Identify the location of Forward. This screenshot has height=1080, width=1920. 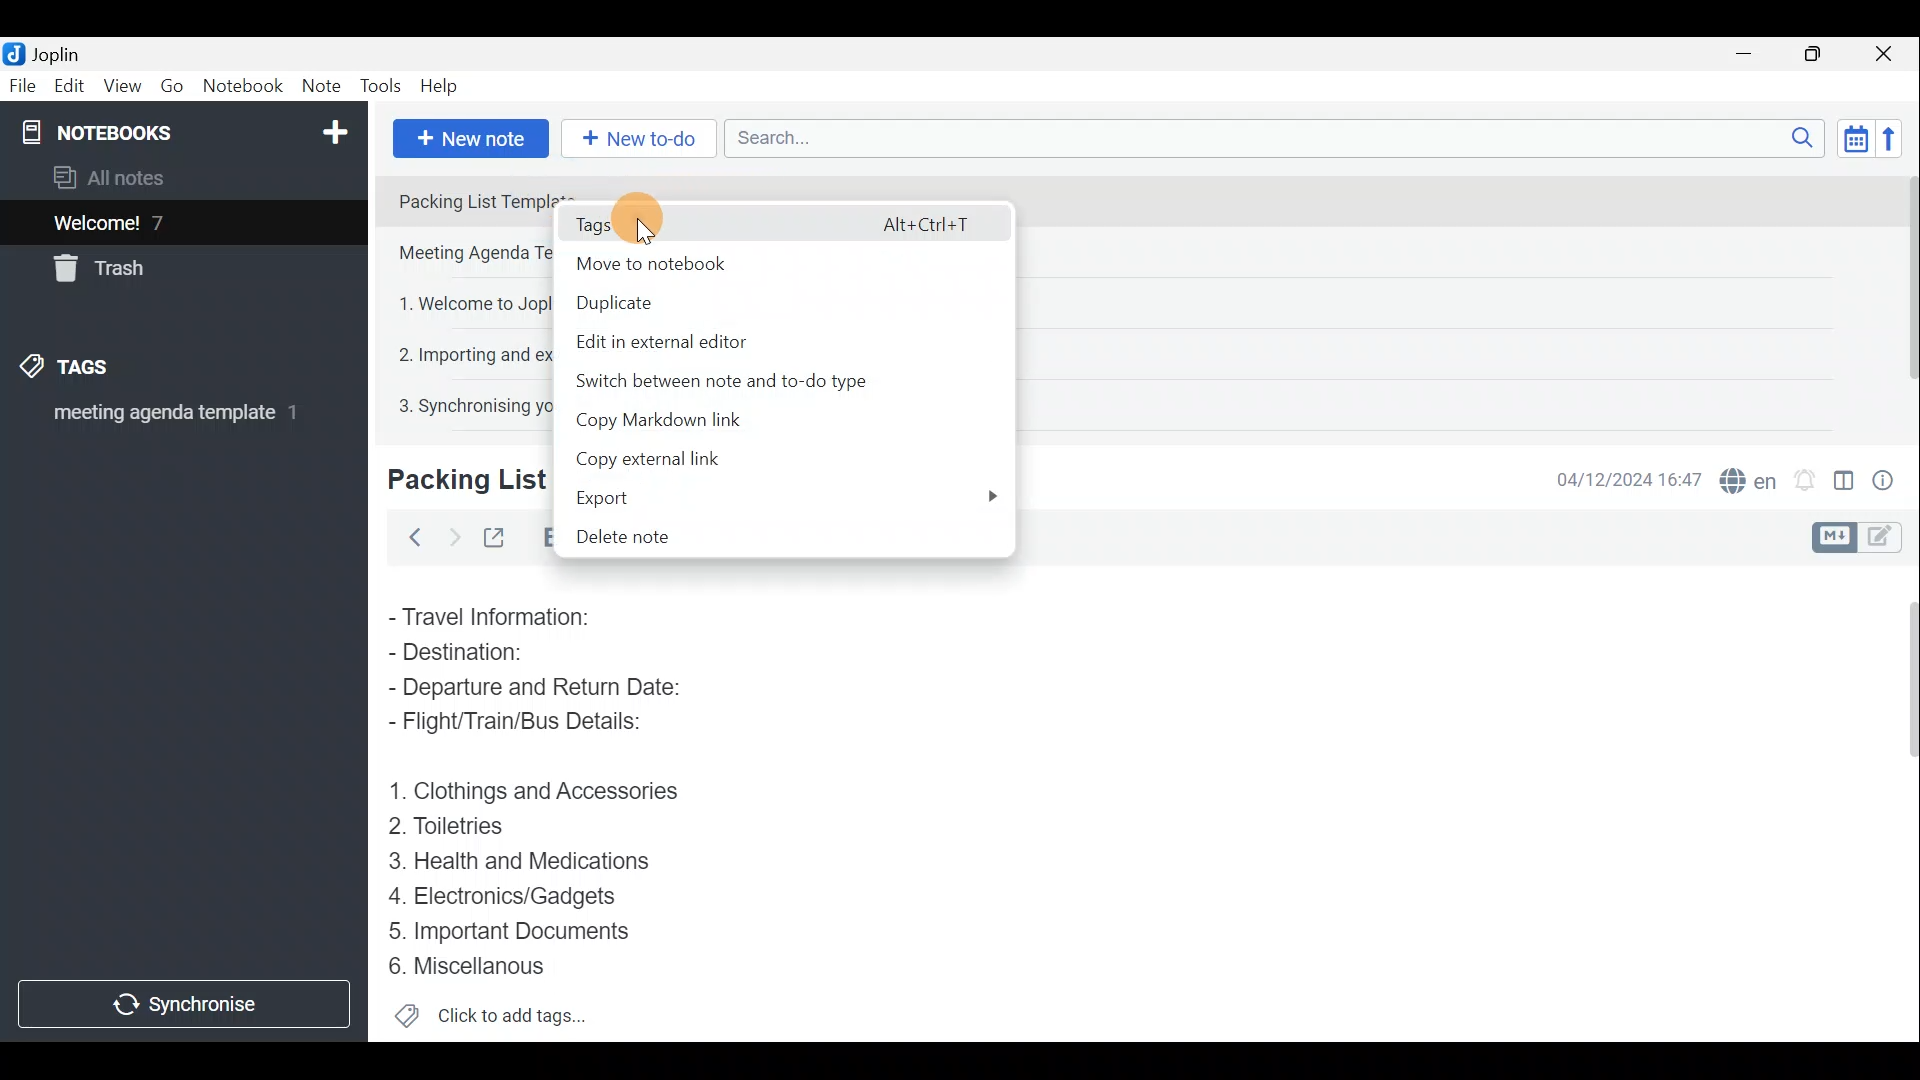
(450, 535).